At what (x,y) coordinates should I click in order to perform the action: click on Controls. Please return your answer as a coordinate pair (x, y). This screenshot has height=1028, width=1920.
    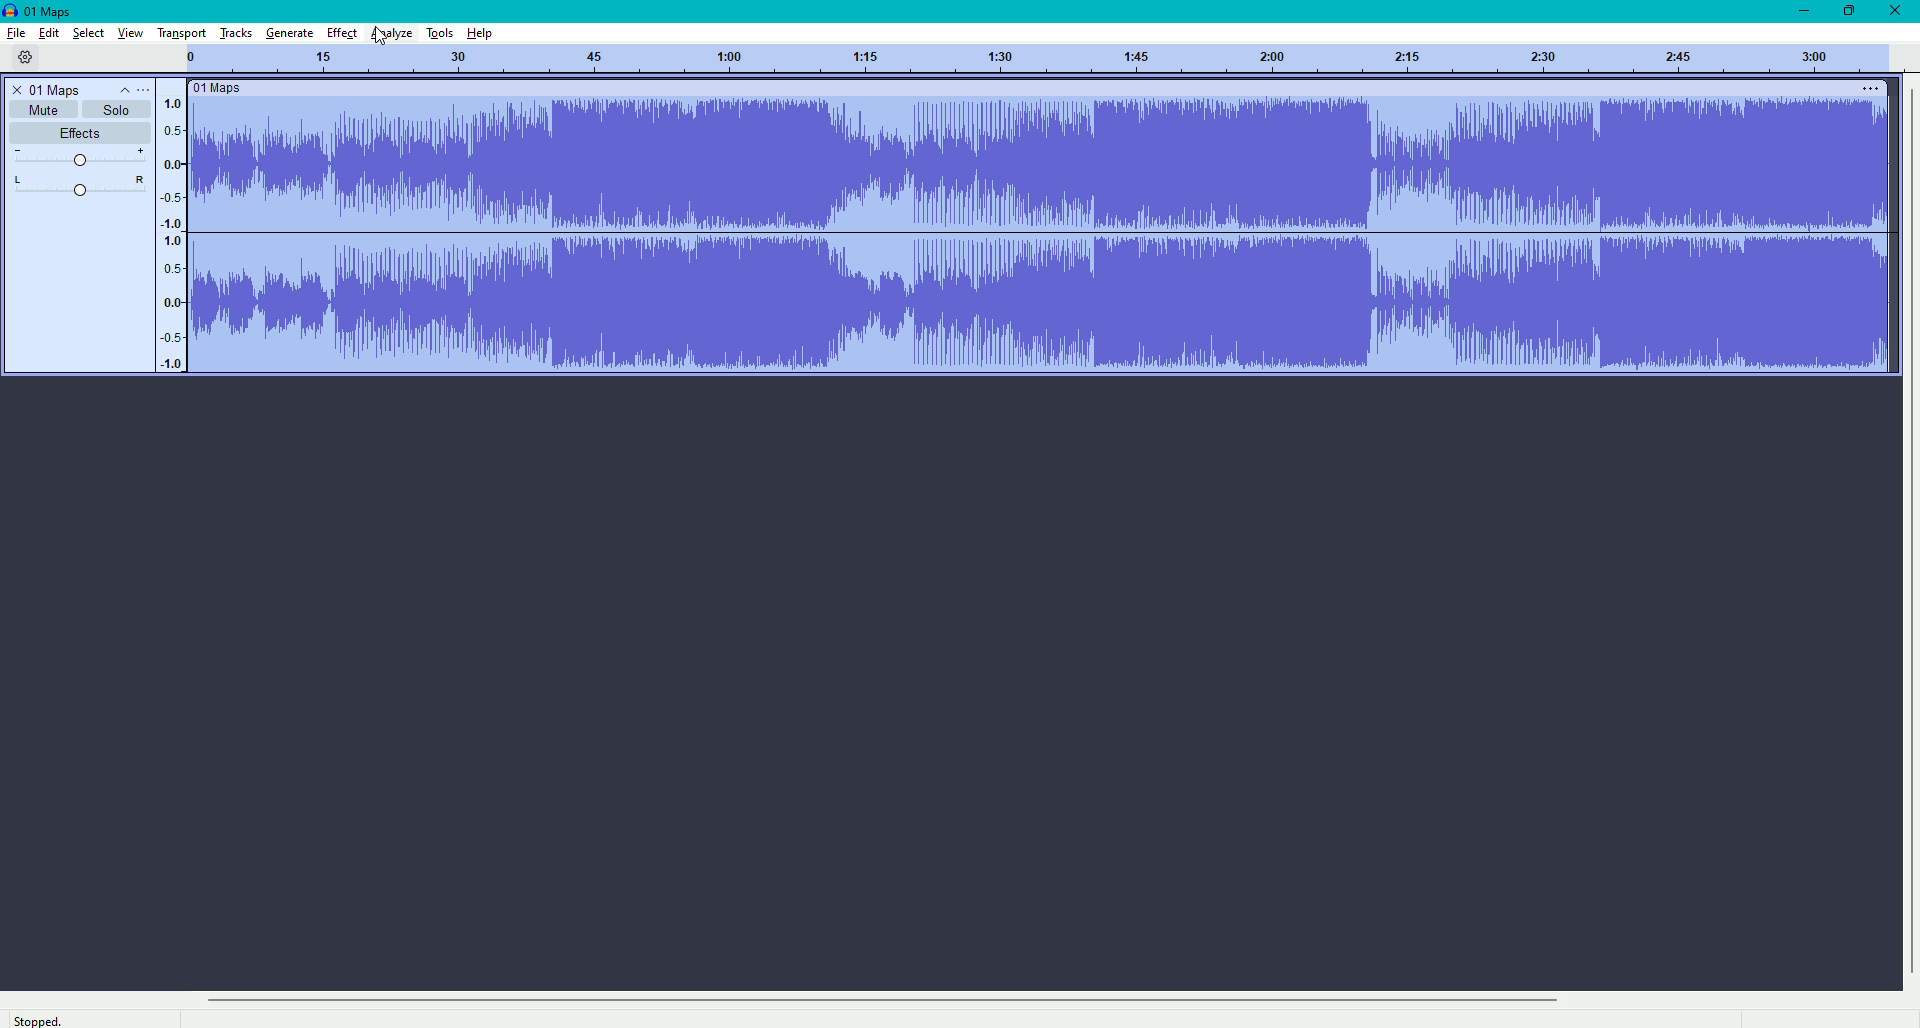
    Looking at the image, I should click on (133, 90).